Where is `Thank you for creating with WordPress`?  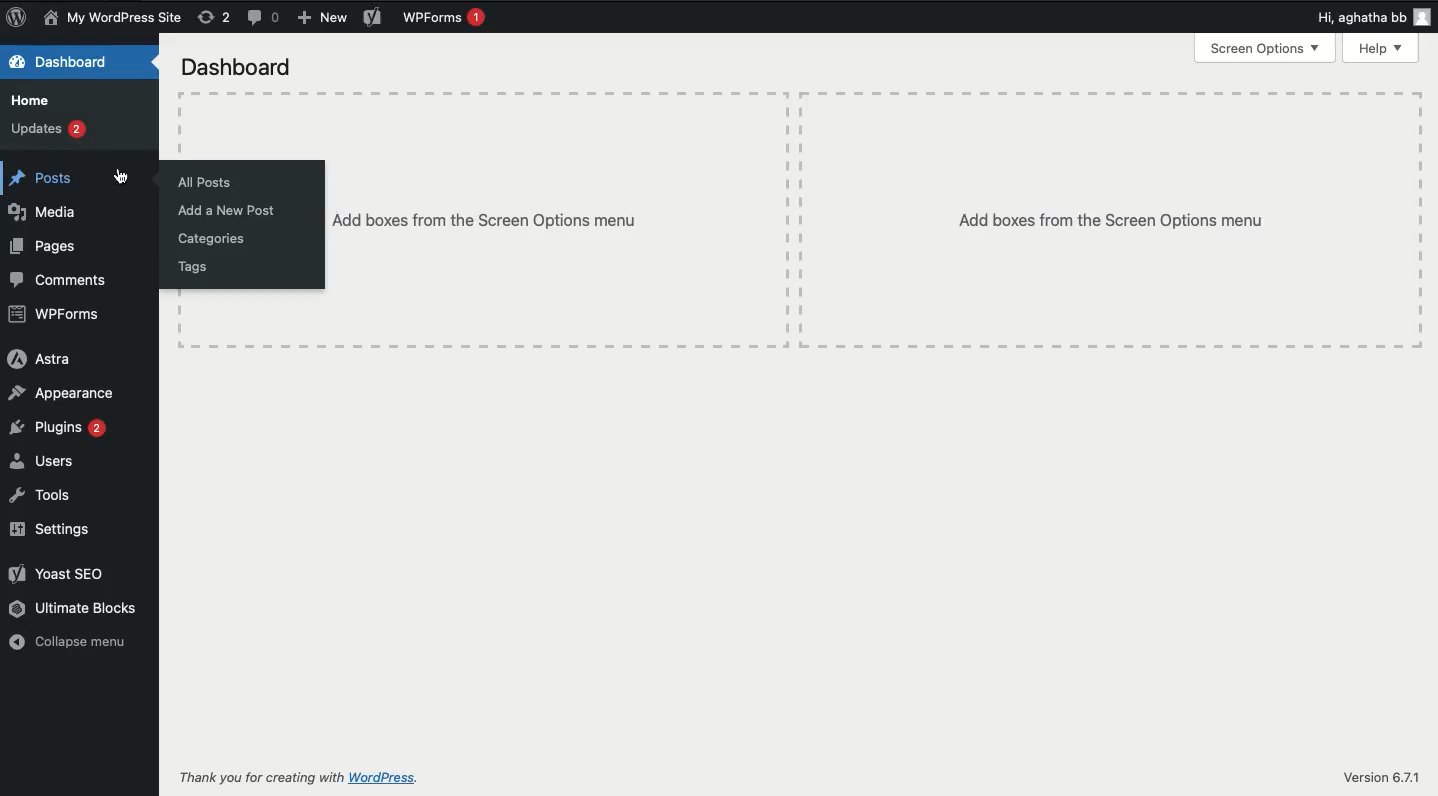
Thank you for creating with WordPress is located at coordinates (259, 776).